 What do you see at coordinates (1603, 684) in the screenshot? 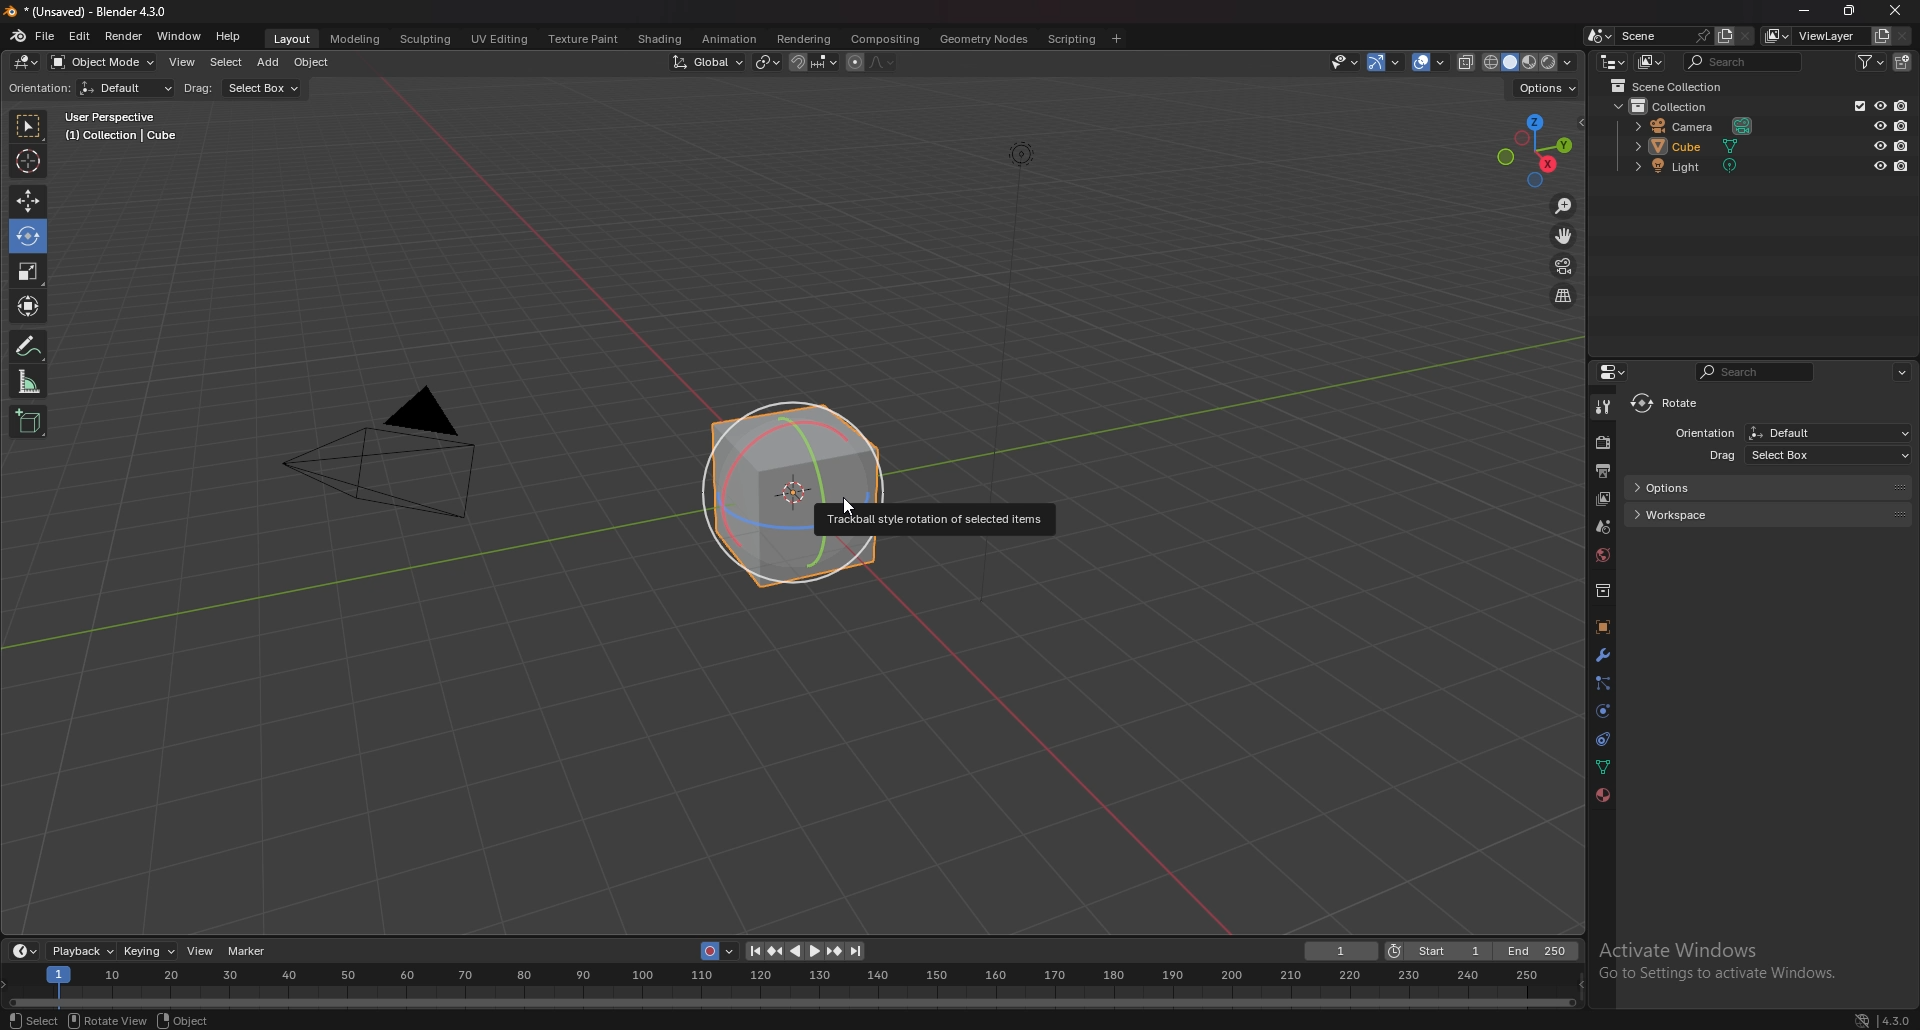
I see `particles` at bounding box center [1603, 684].